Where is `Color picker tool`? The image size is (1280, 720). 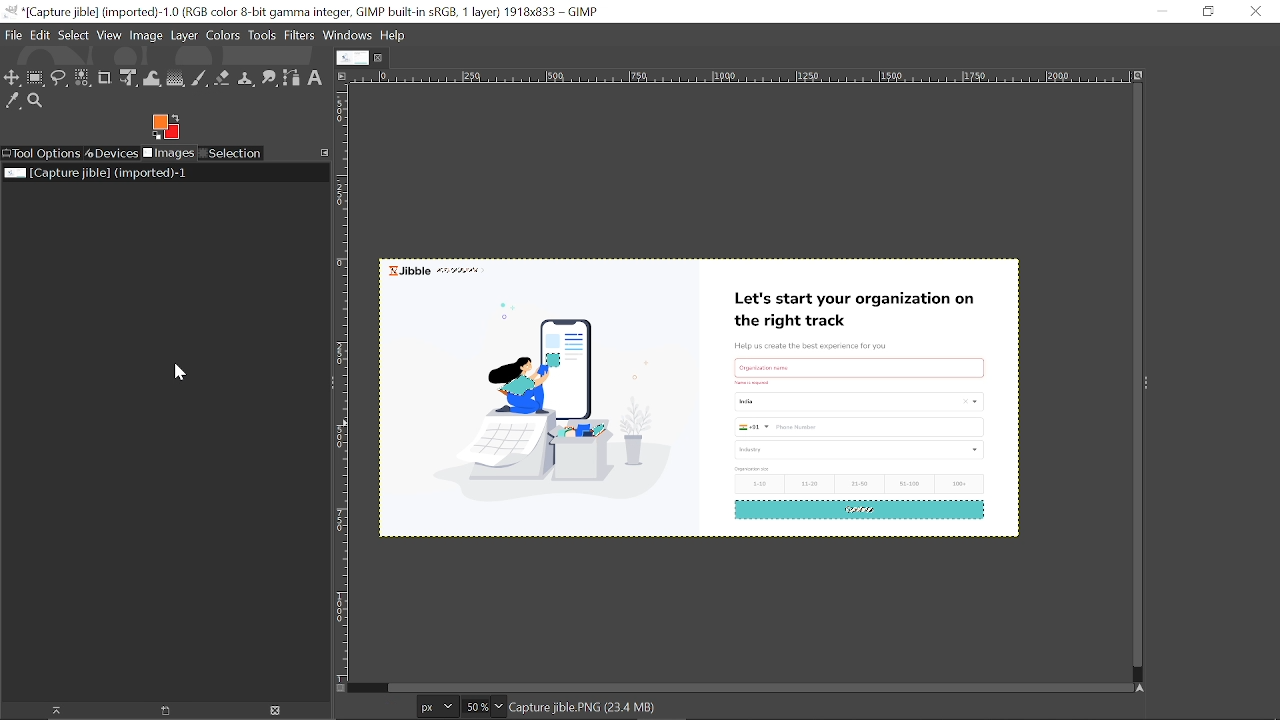
Color picker tool is located at coordinates (13, 102).